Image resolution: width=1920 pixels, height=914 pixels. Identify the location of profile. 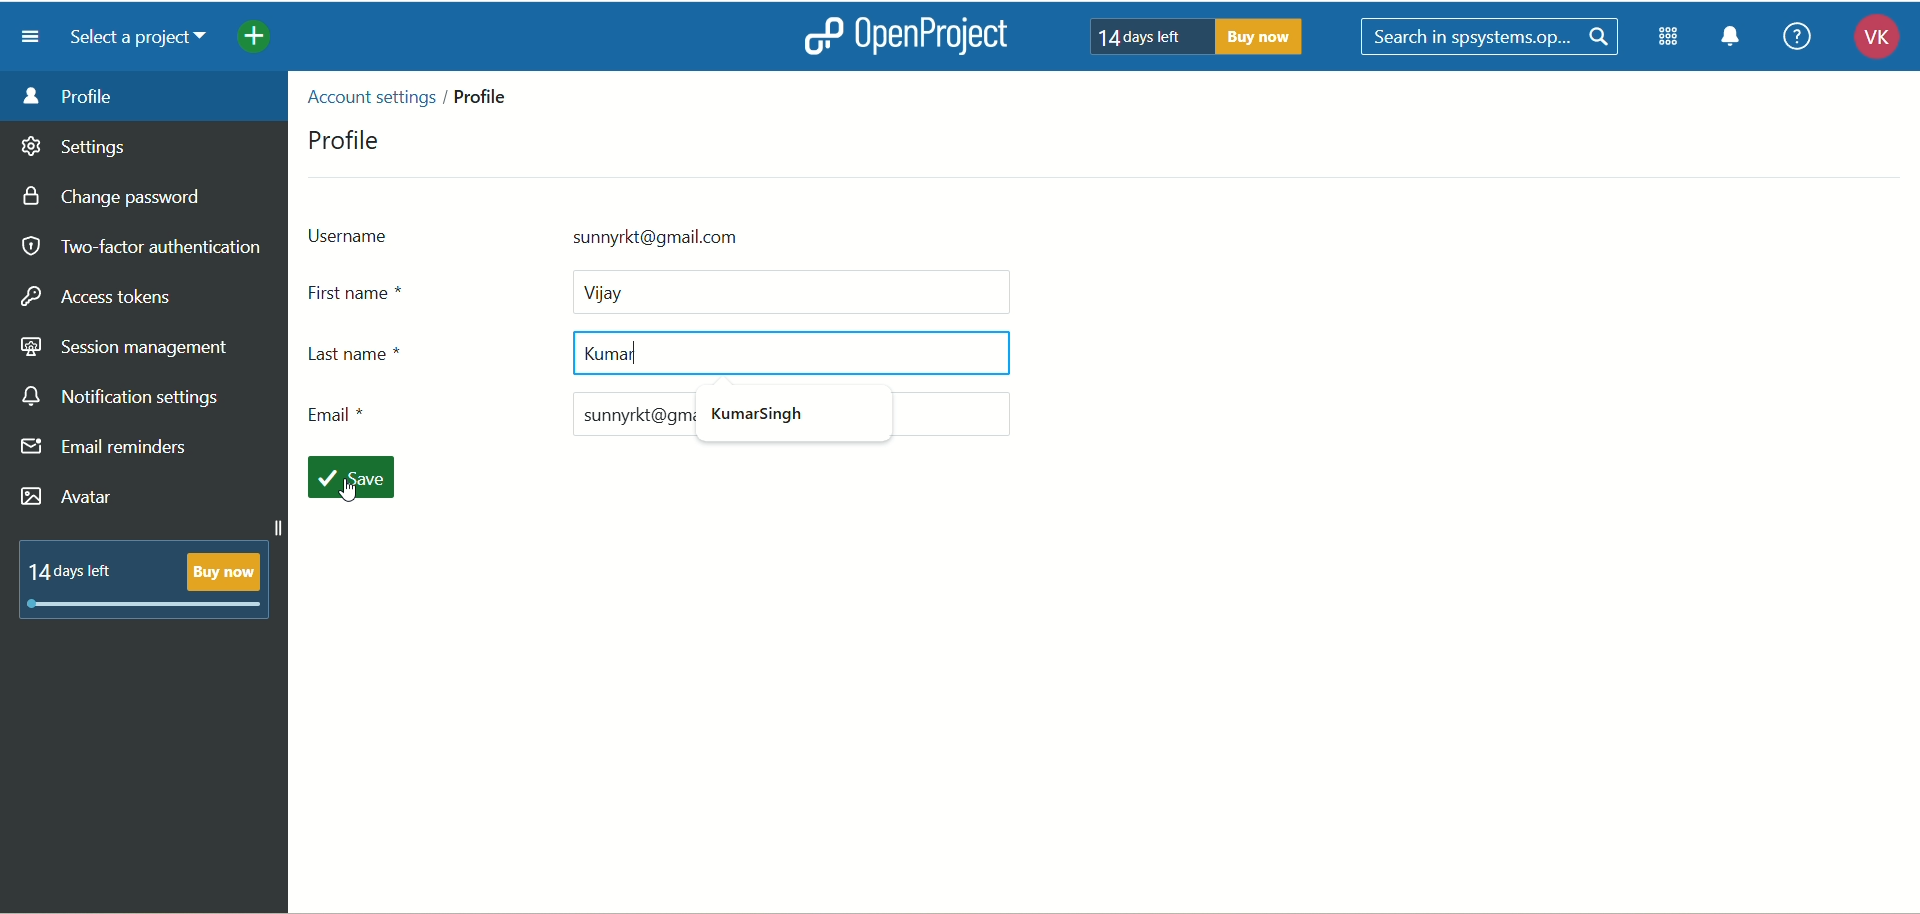
(347, 138).